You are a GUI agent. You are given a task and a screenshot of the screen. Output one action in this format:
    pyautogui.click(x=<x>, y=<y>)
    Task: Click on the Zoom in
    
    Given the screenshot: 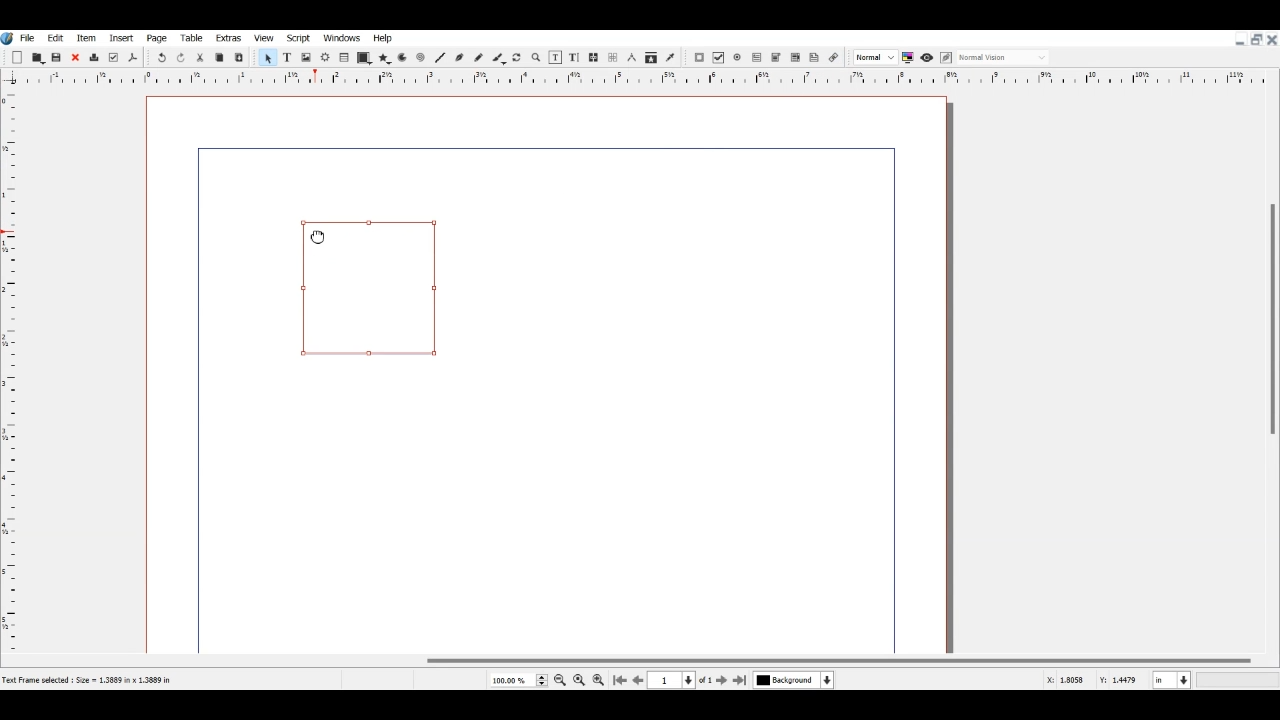 What is the action you would take?
    pyautogui.click(x=598, y=679)
    